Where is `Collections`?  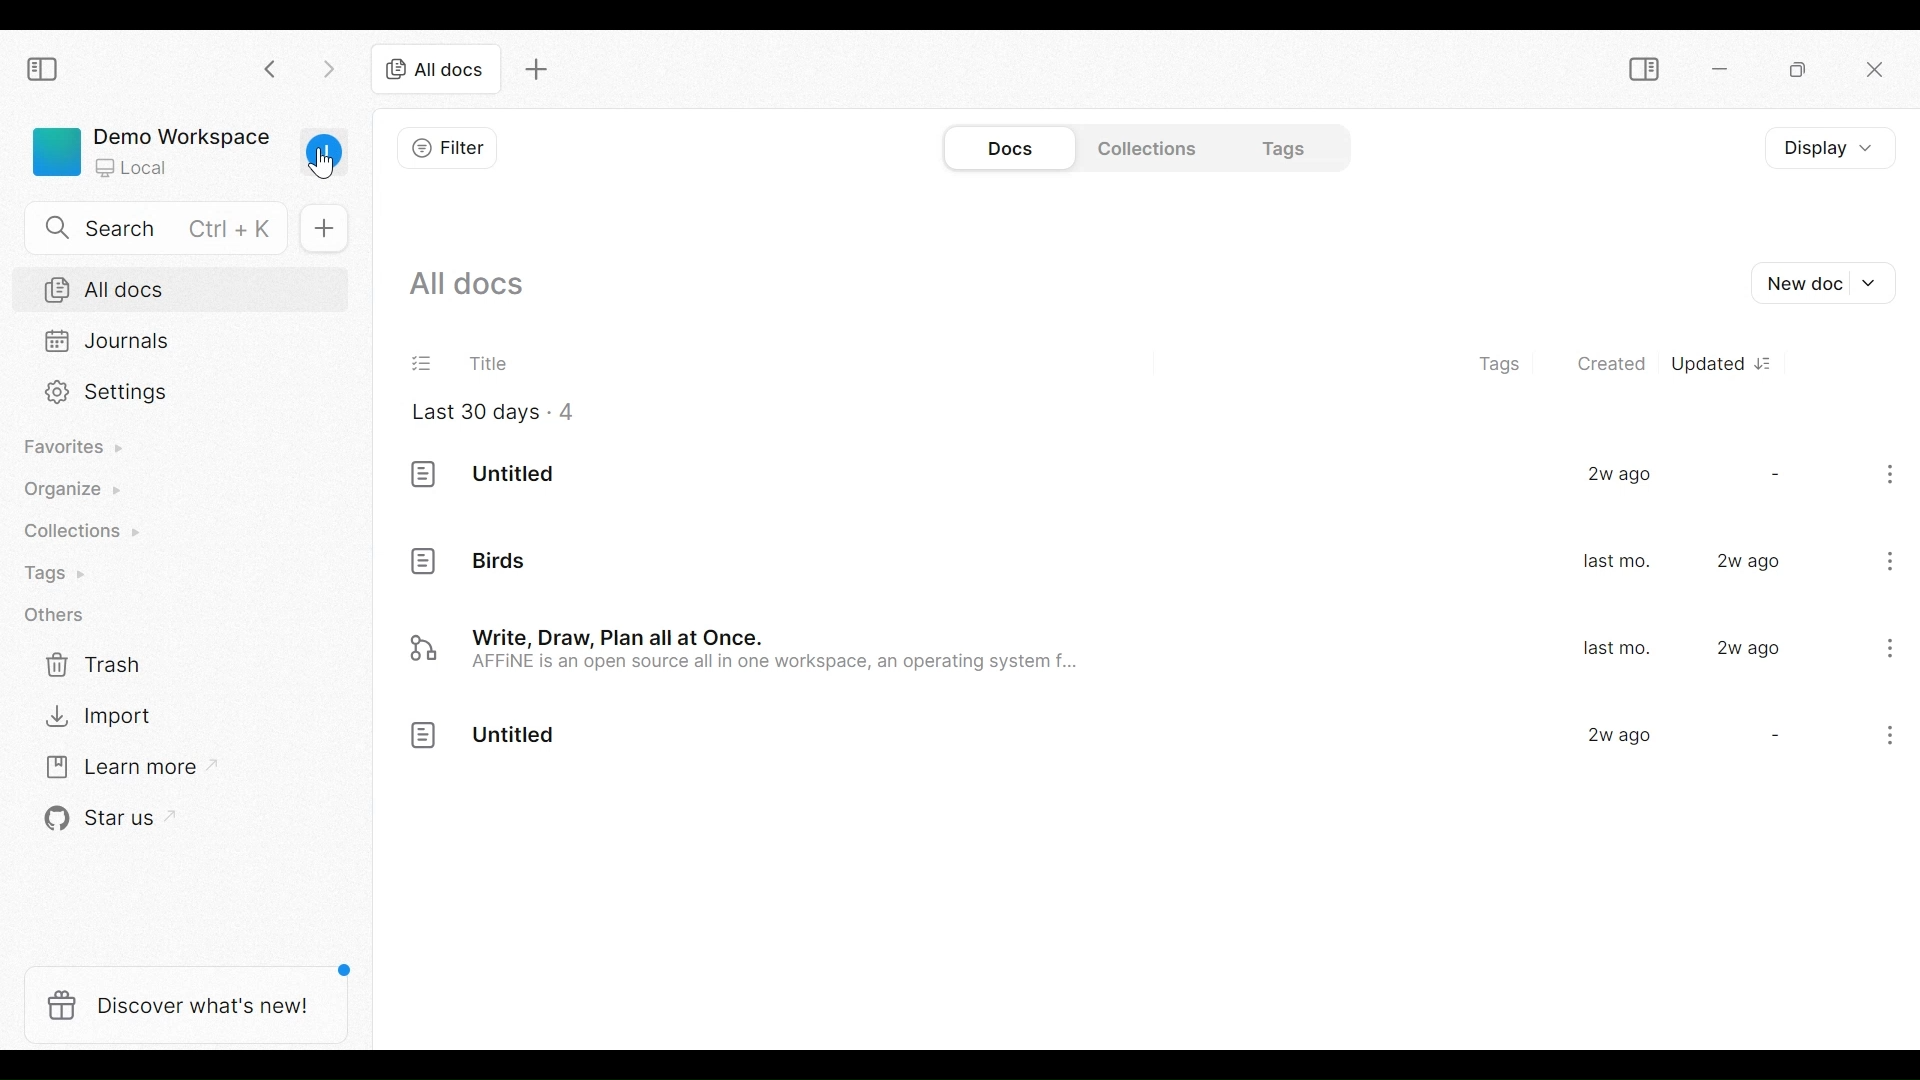 Collections is located at coordinates (1143, 148).